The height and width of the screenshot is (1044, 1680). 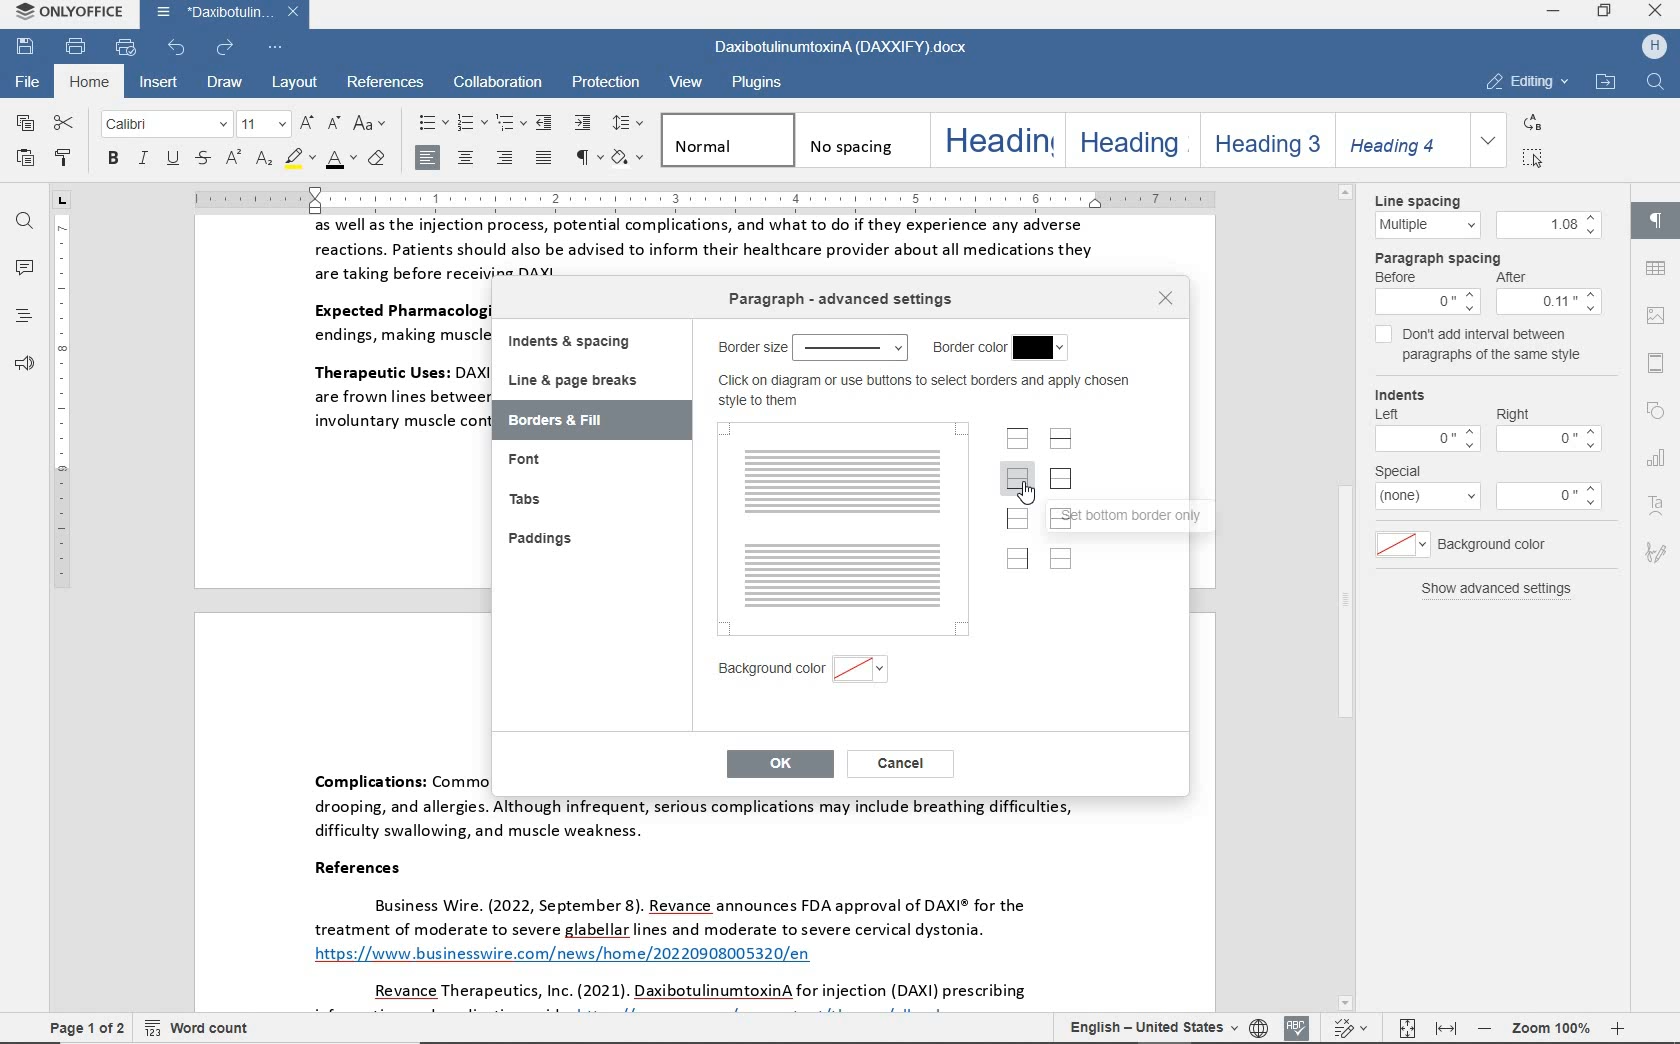 I want to click on undo, so click(x=178, y=47).